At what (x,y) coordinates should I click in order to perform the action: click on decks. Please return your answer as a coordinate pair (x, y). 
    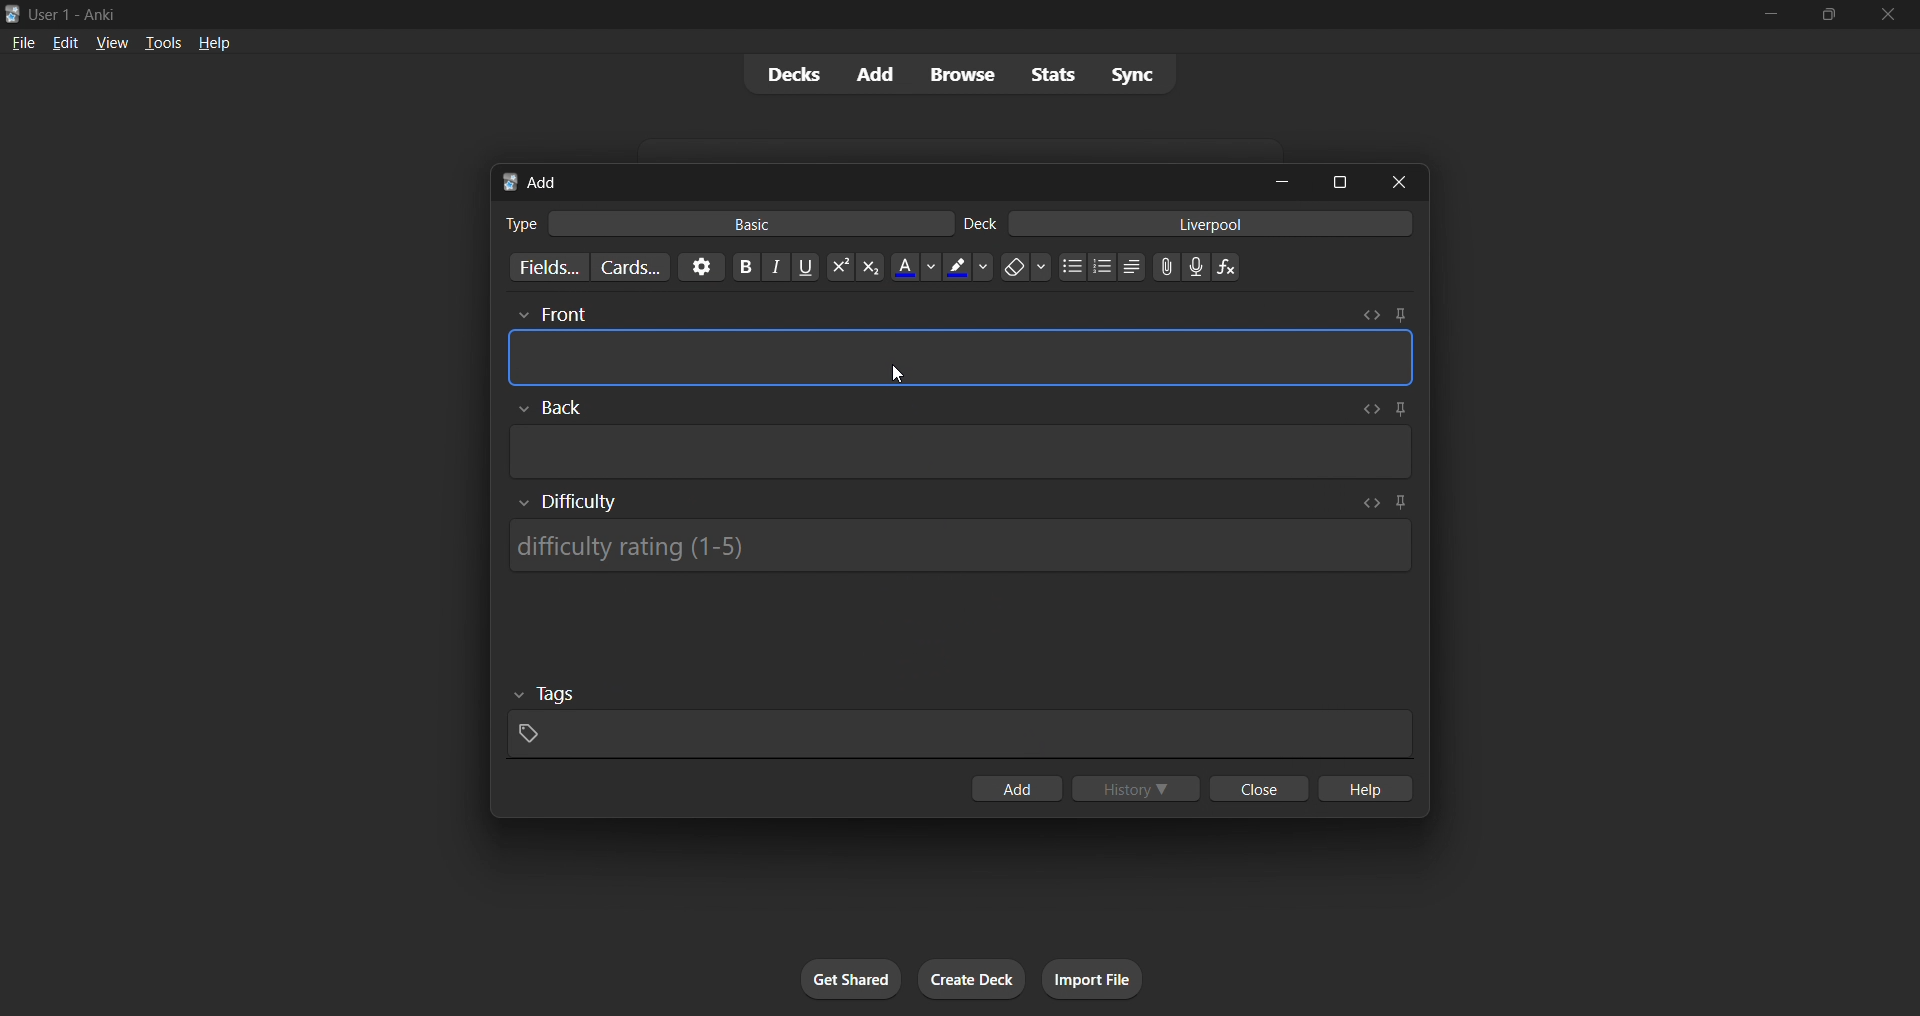
    Looking at the image, I should click on (791, 75).